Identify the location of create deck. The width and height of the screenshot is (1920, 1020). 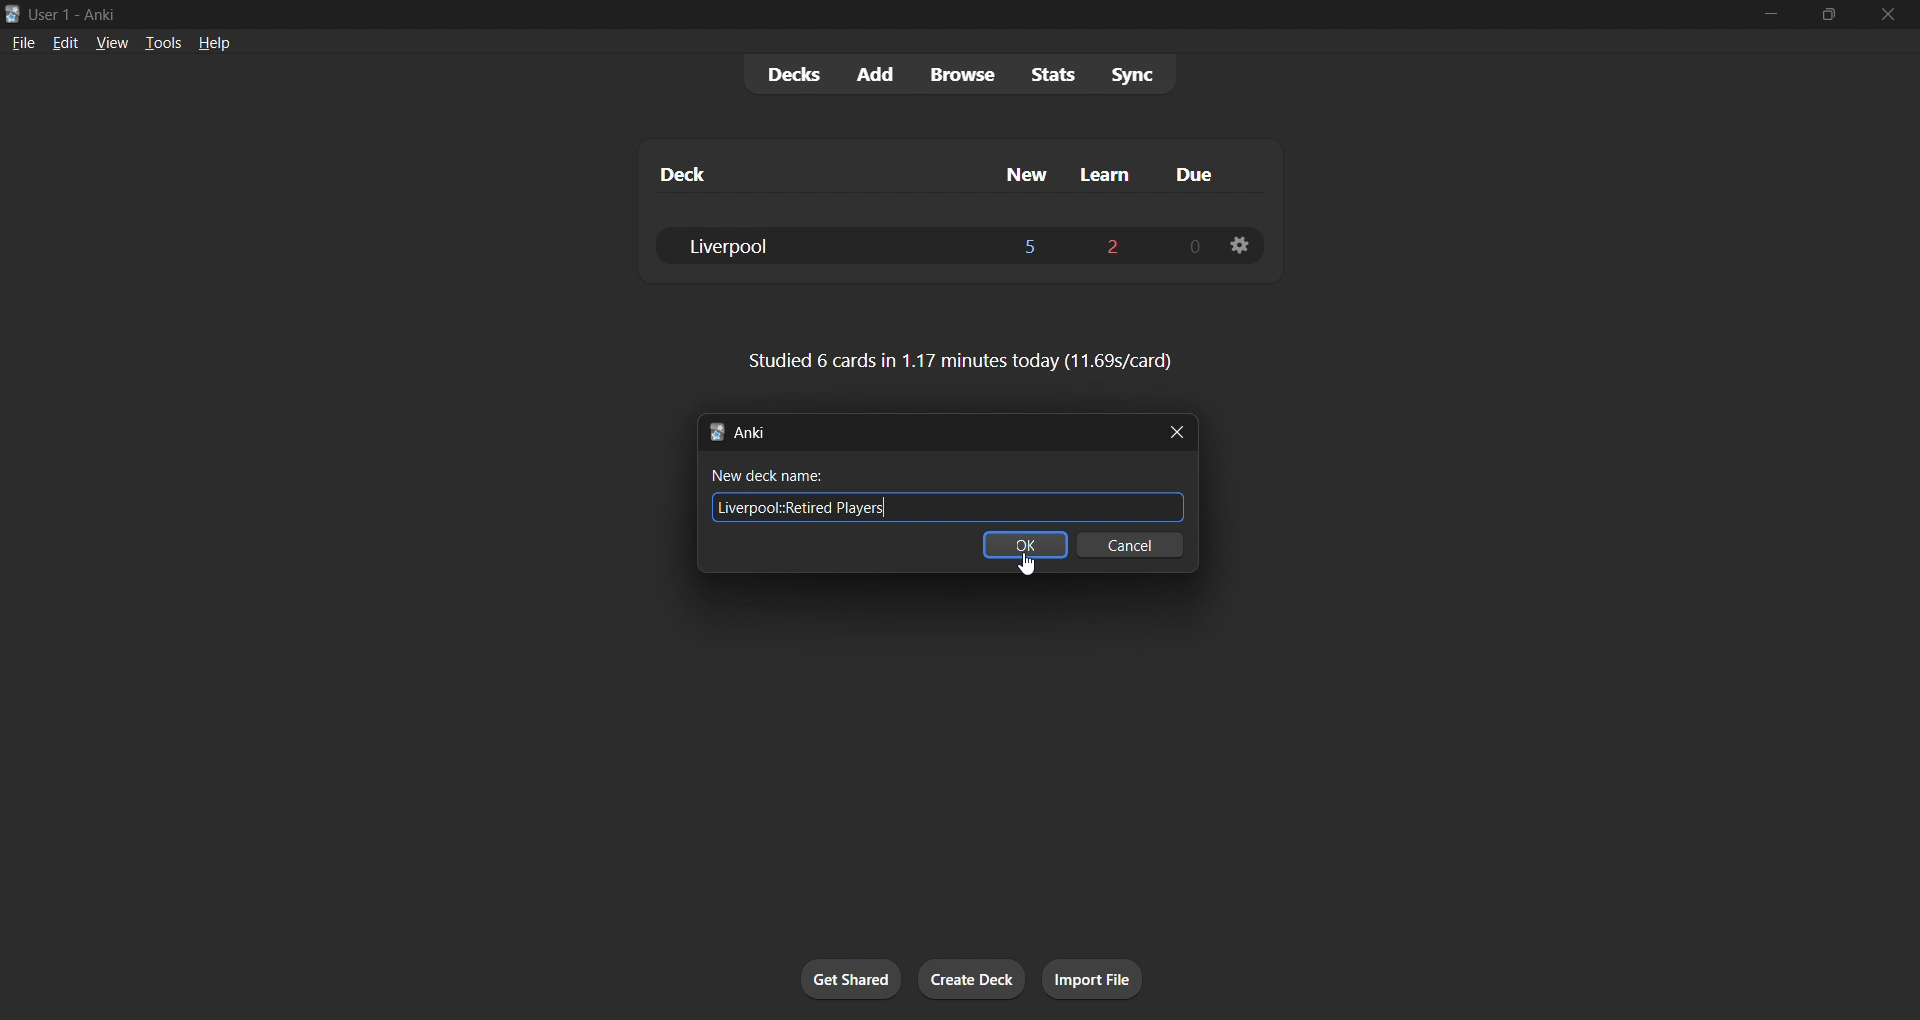
(972, 976).